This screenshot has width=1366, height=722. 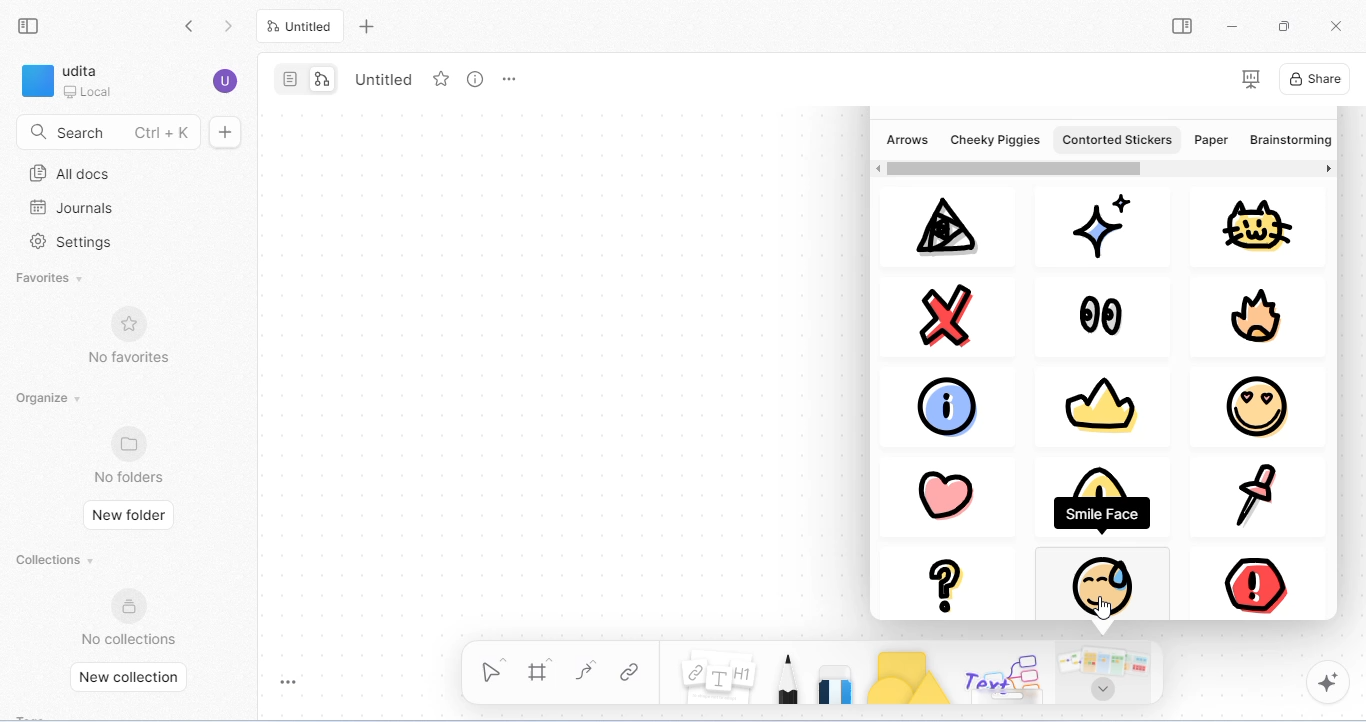 I want to click on AI, so click(x=1100, y=225).